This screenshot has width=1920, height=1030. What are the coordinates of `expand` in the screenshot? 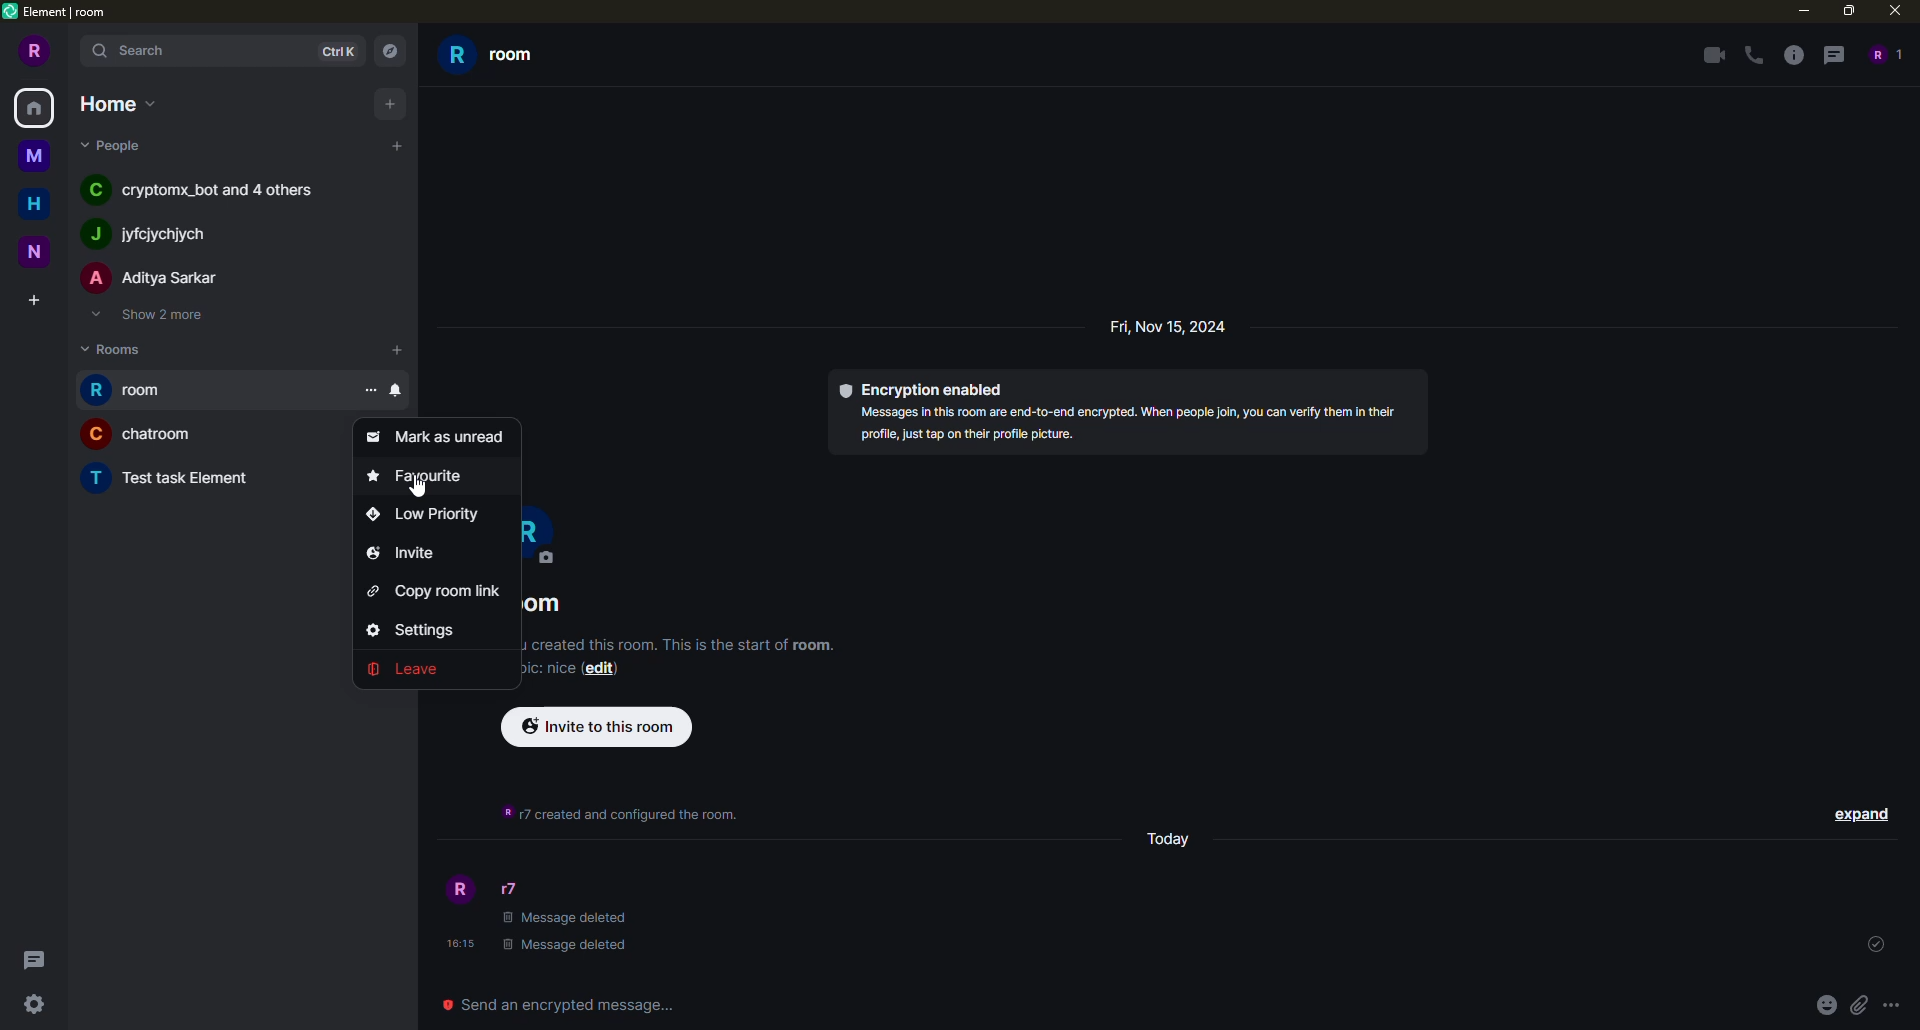 It's located at (1858, 813).